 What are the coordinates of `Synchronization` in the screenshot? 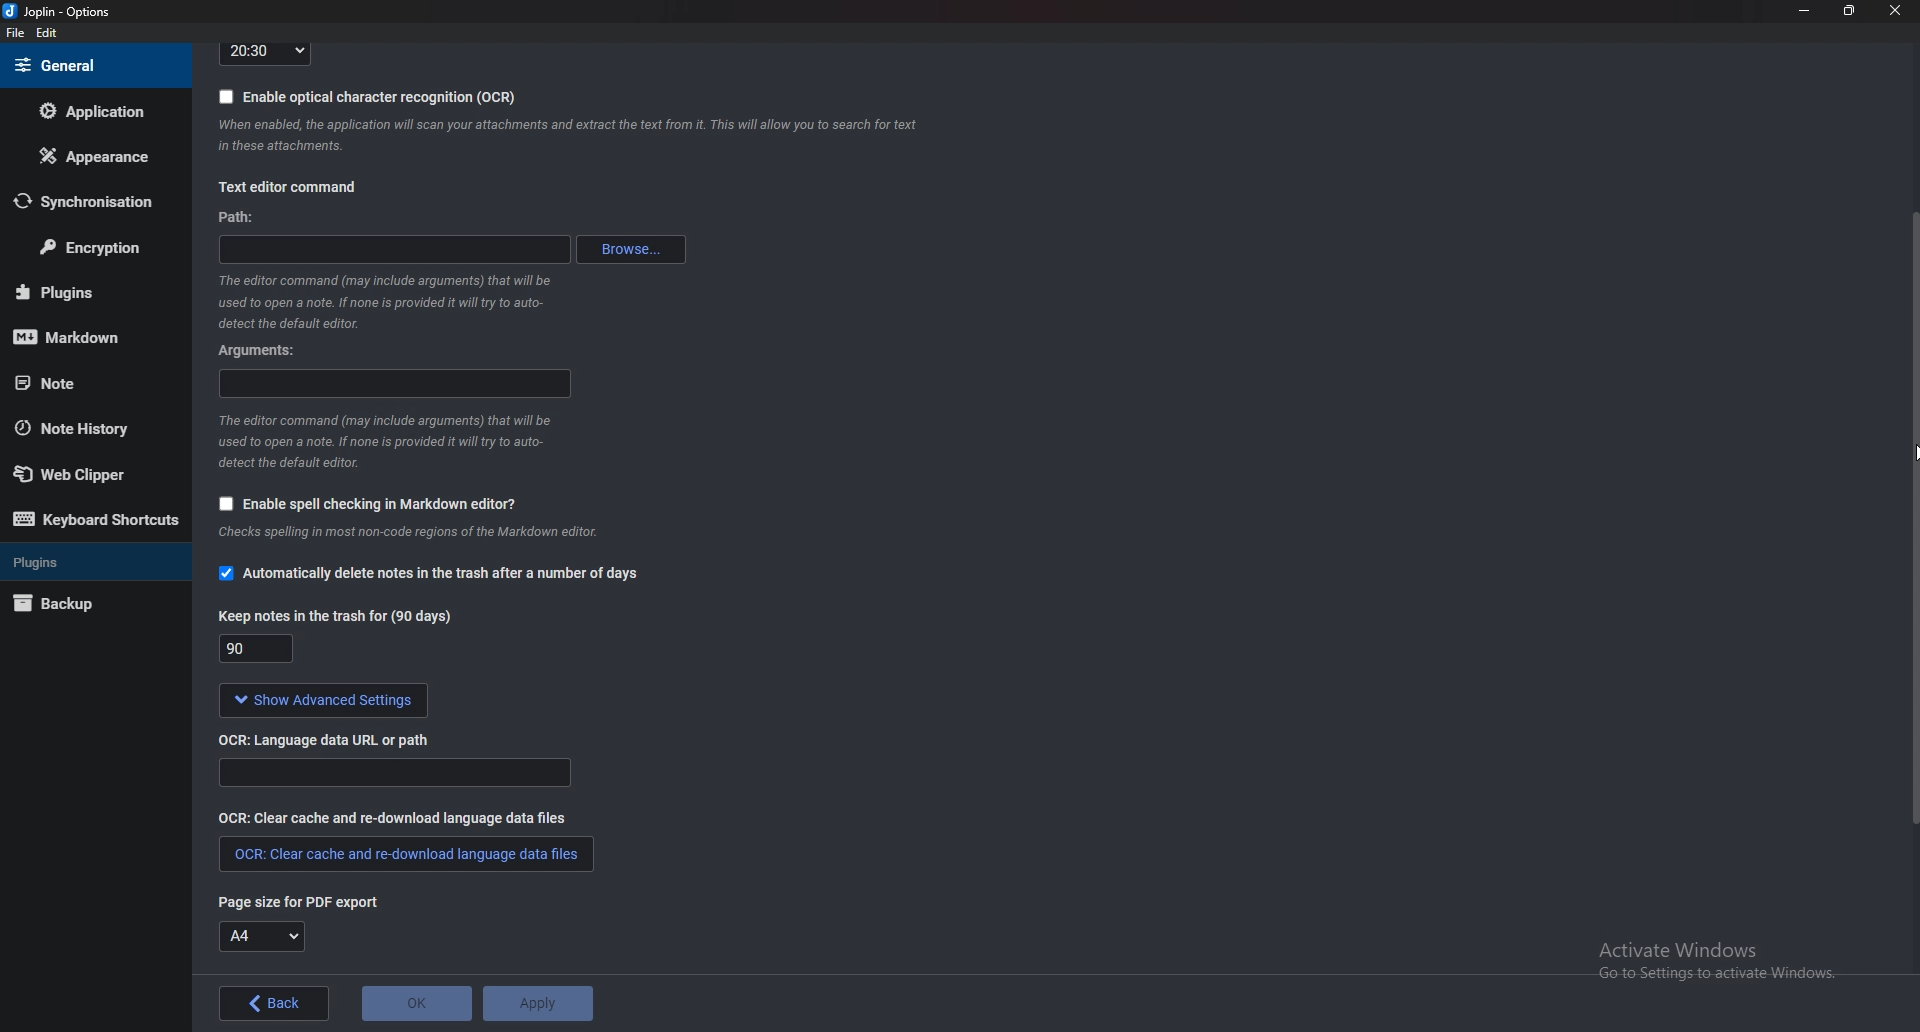 It's located at (84, 202).